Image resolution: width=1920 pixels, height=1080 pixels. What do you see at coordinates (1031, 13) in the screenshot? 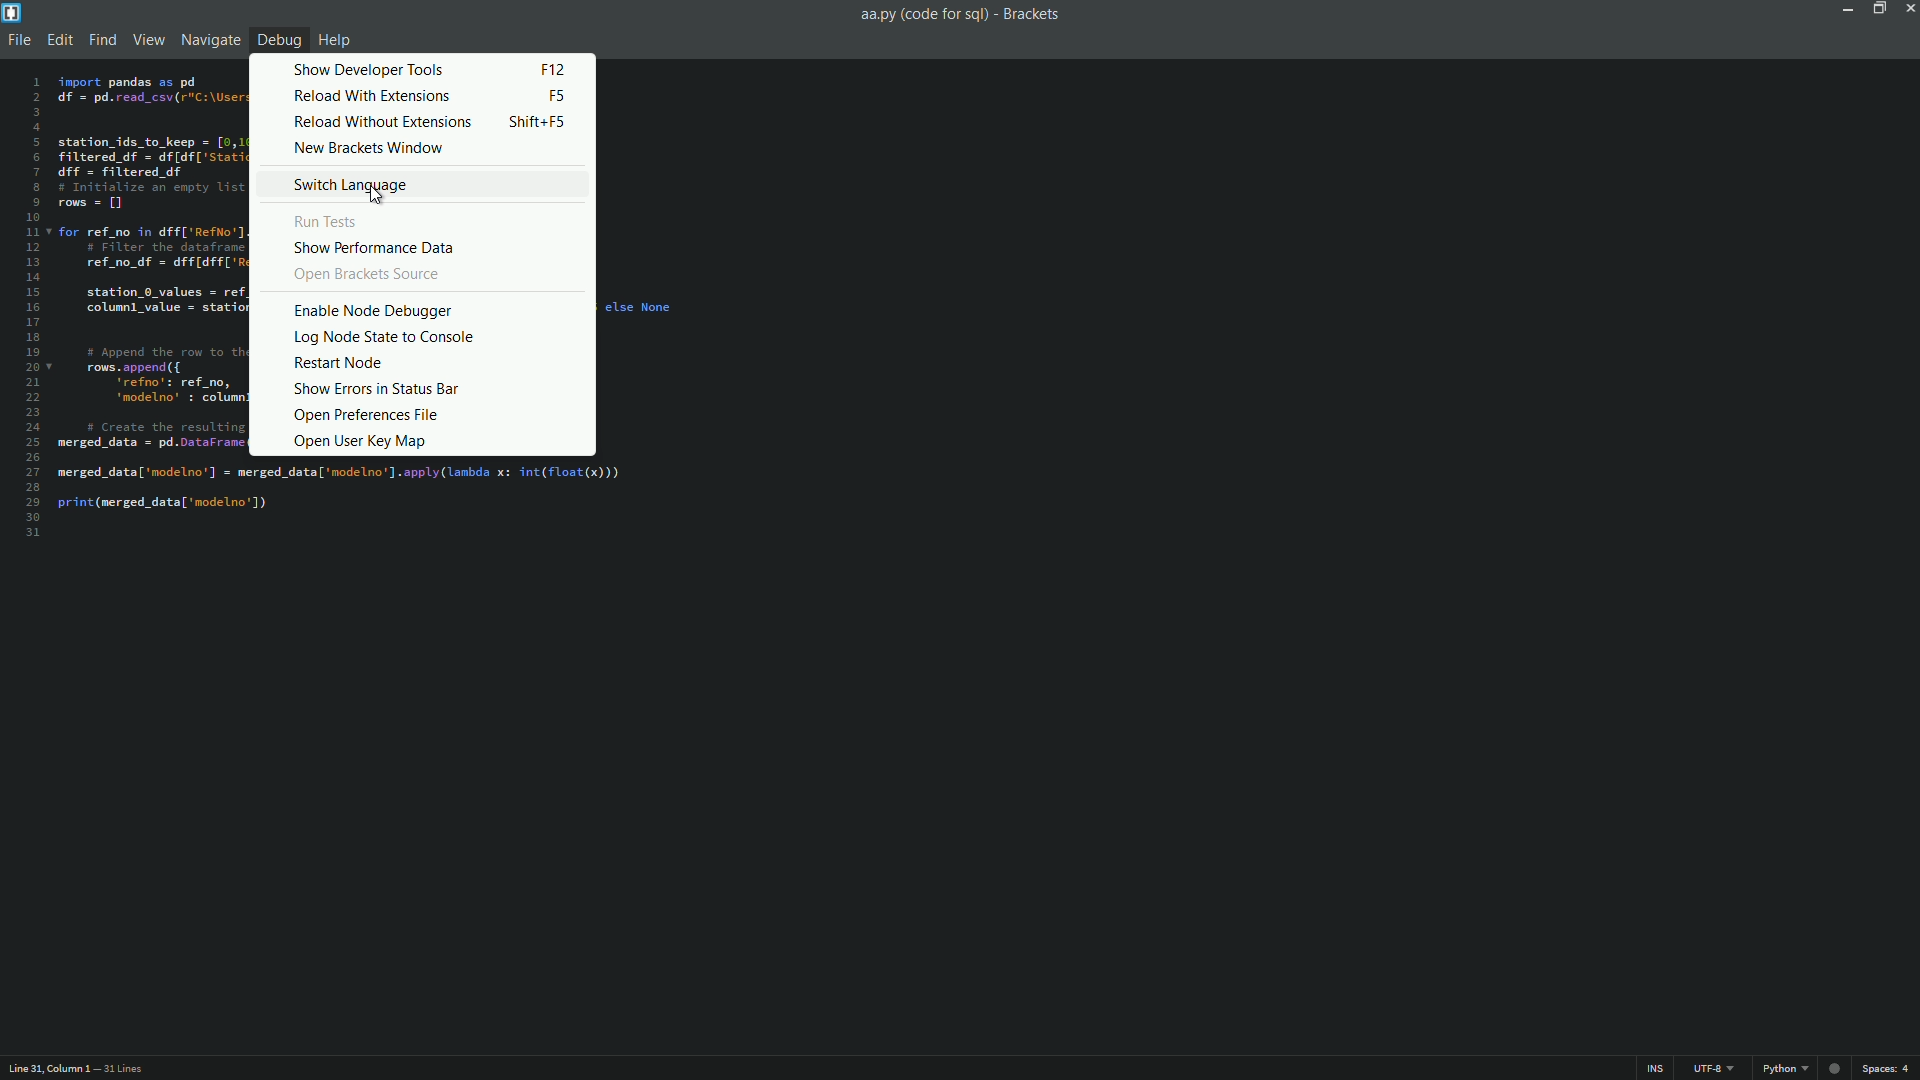
I see `app name` at bounding box center [1031, 13].